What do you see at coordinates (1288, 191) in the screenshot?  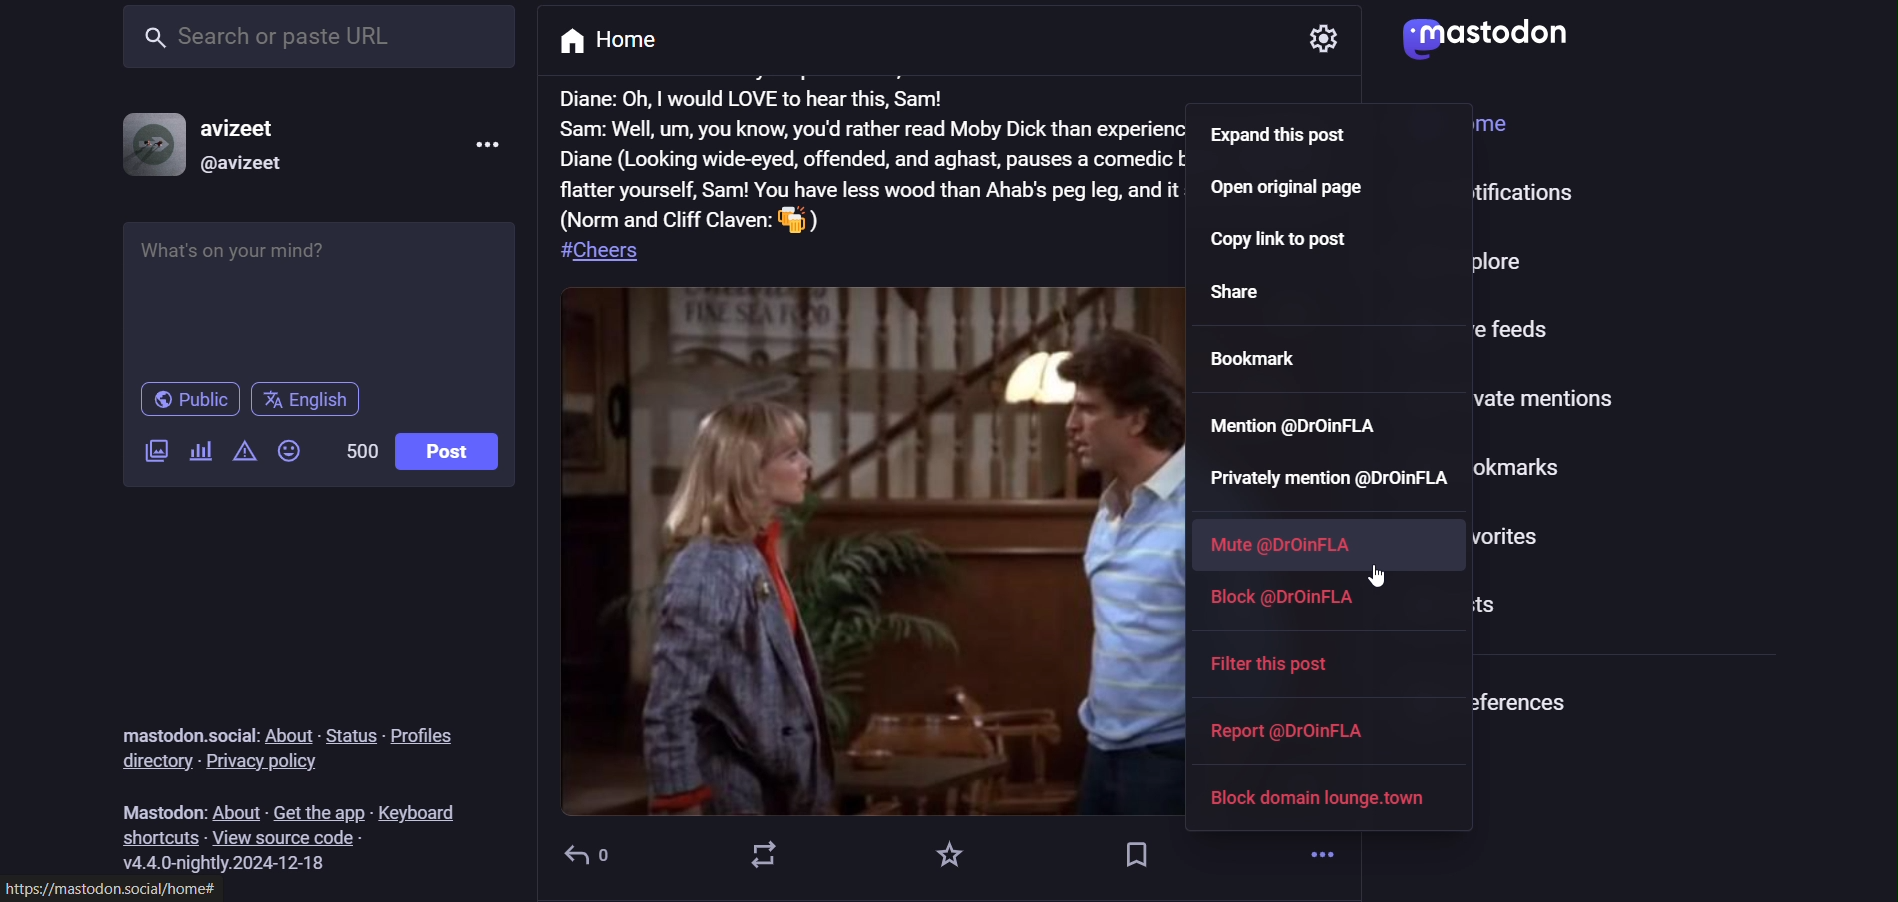 I see `open origianl page` at bounding box center [1288, 191].